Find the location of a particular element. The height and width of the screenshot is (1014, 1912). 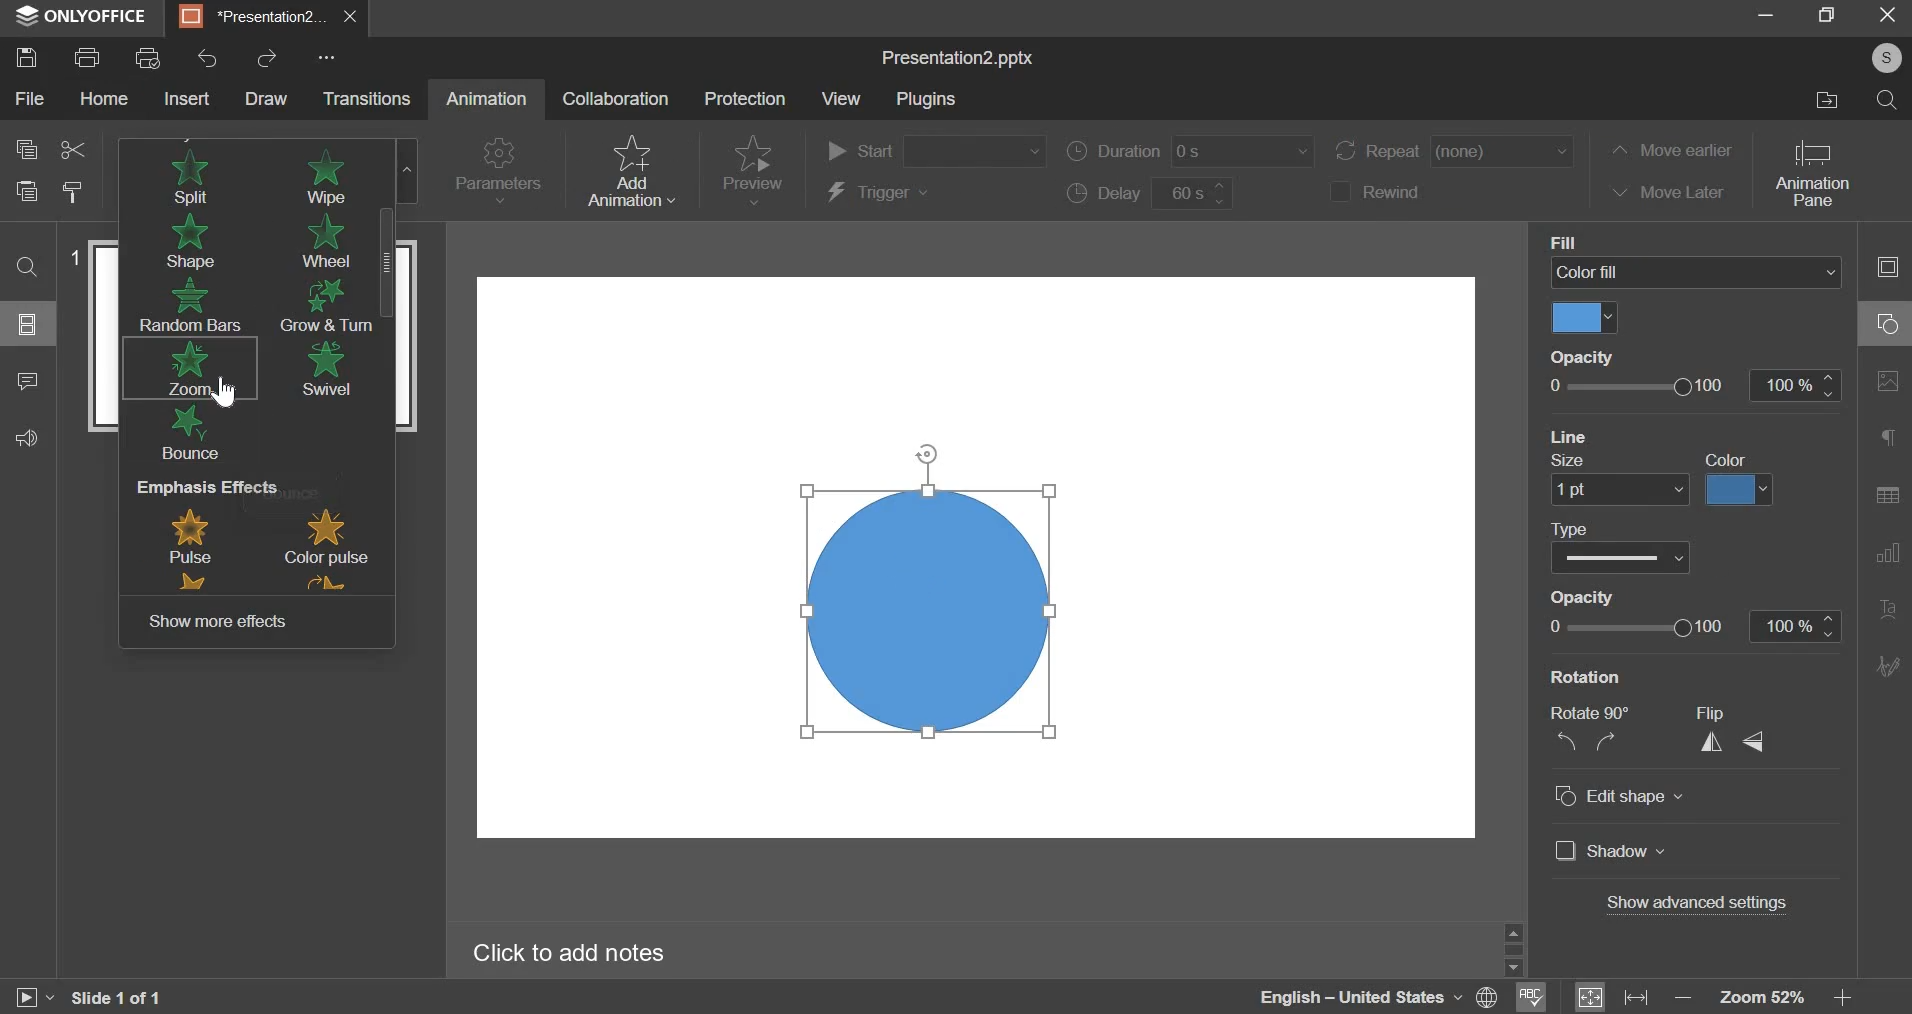

cut is located at coordinates (72, 149).